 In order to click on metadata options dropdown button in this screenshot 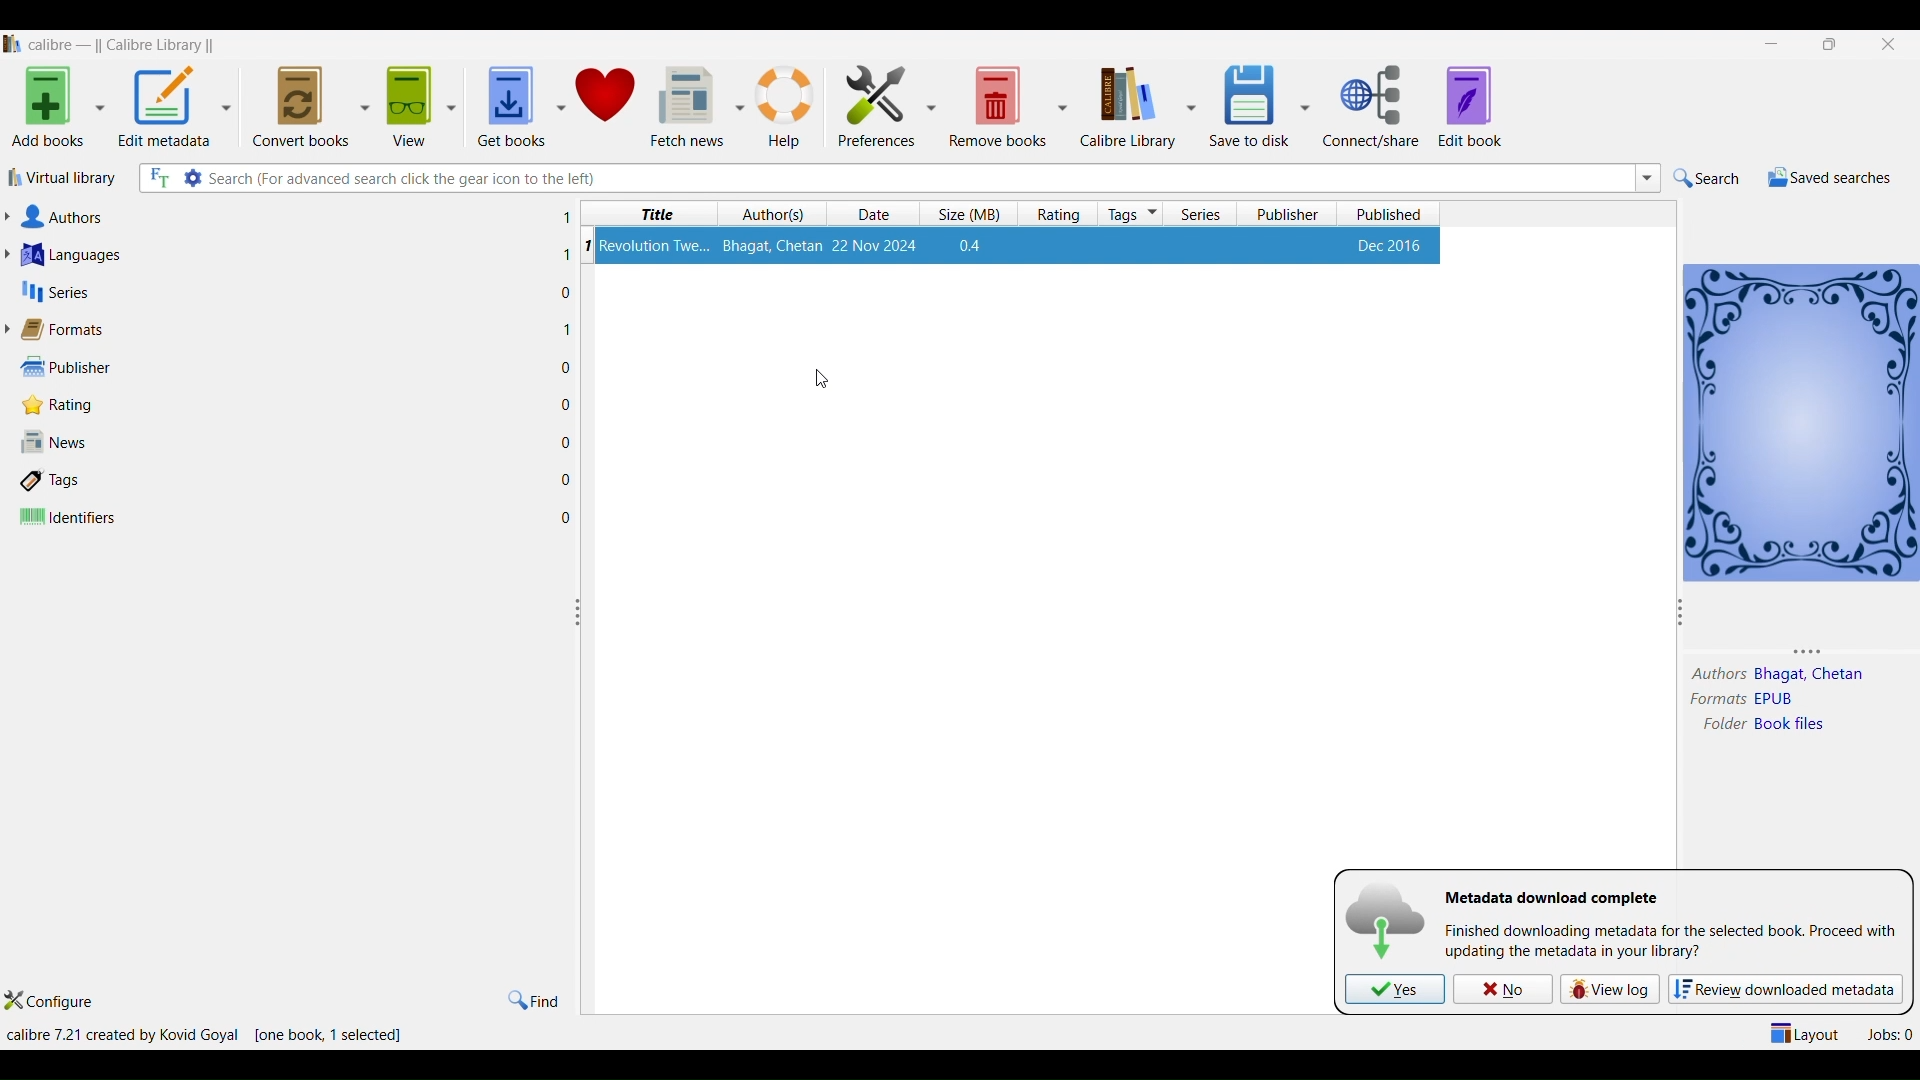, I will do `click(232, 104)`.